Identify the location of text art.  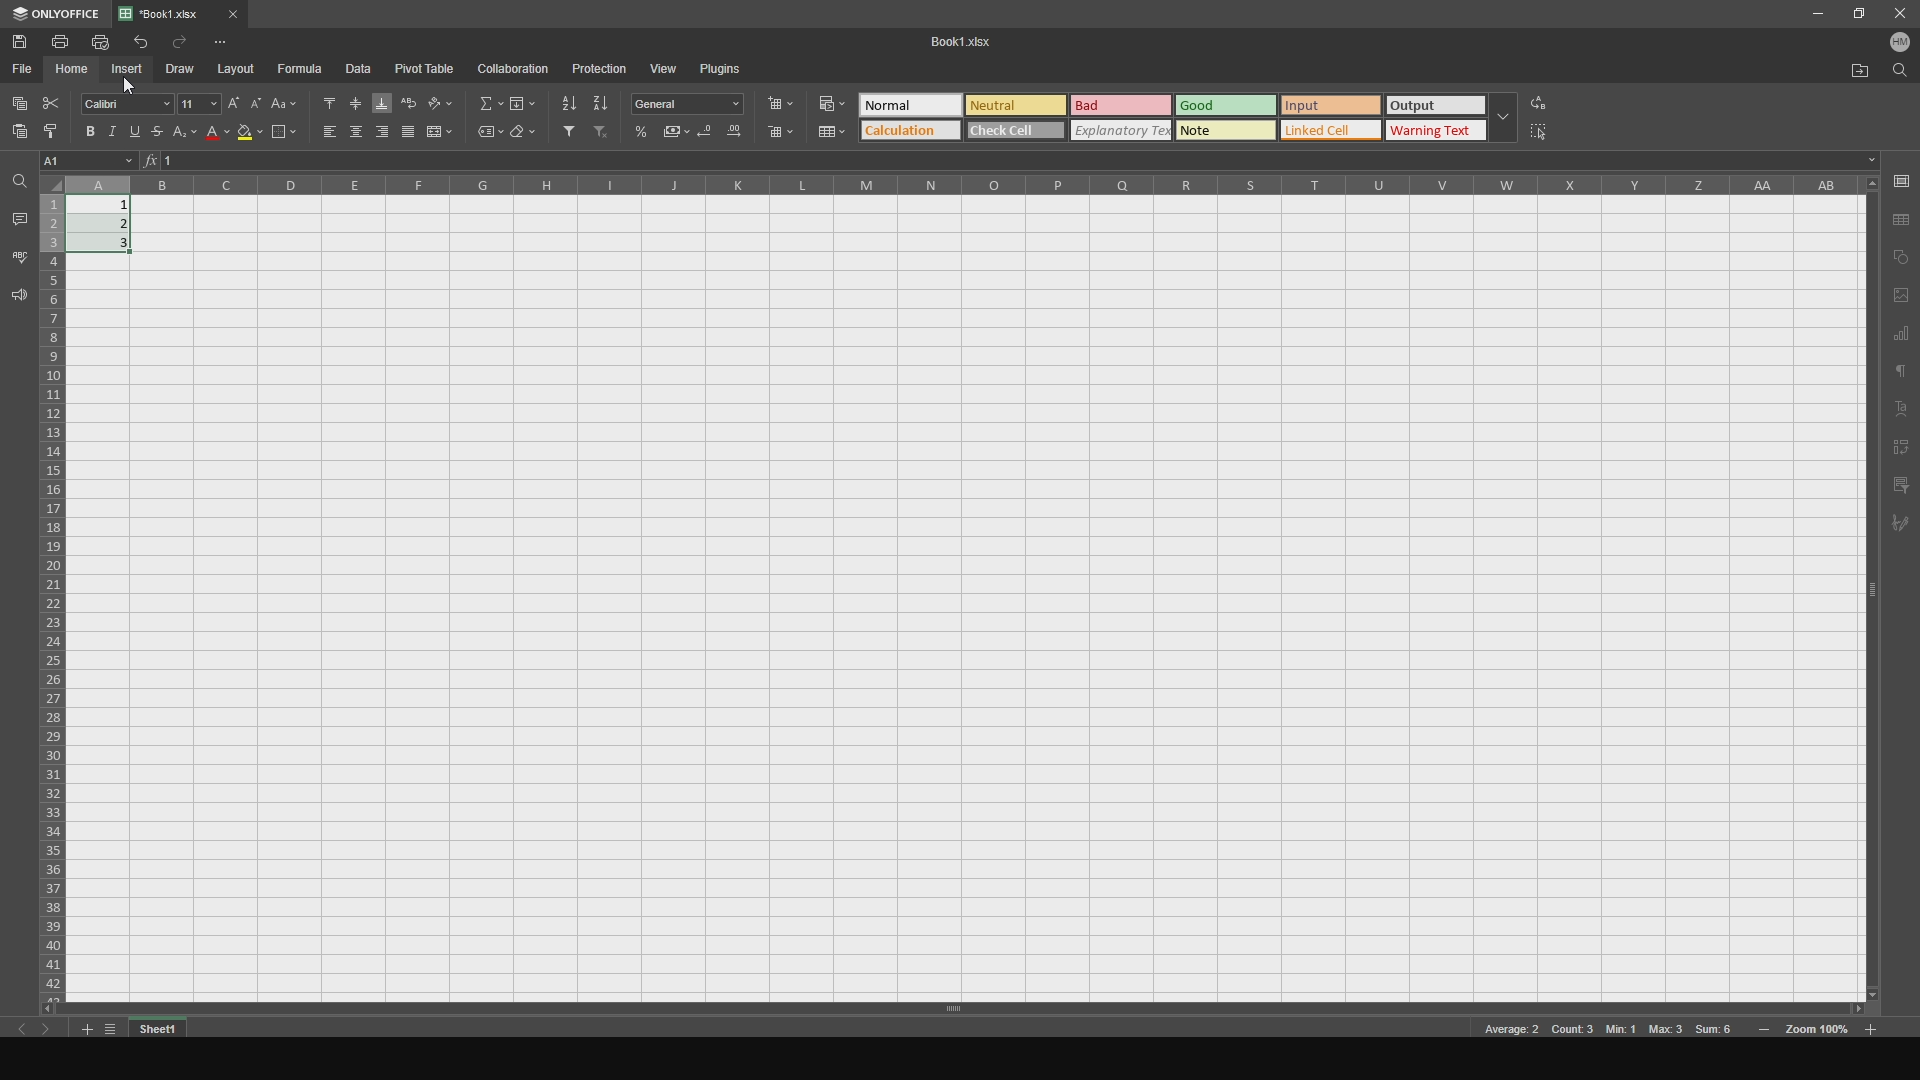
(1903, 410).